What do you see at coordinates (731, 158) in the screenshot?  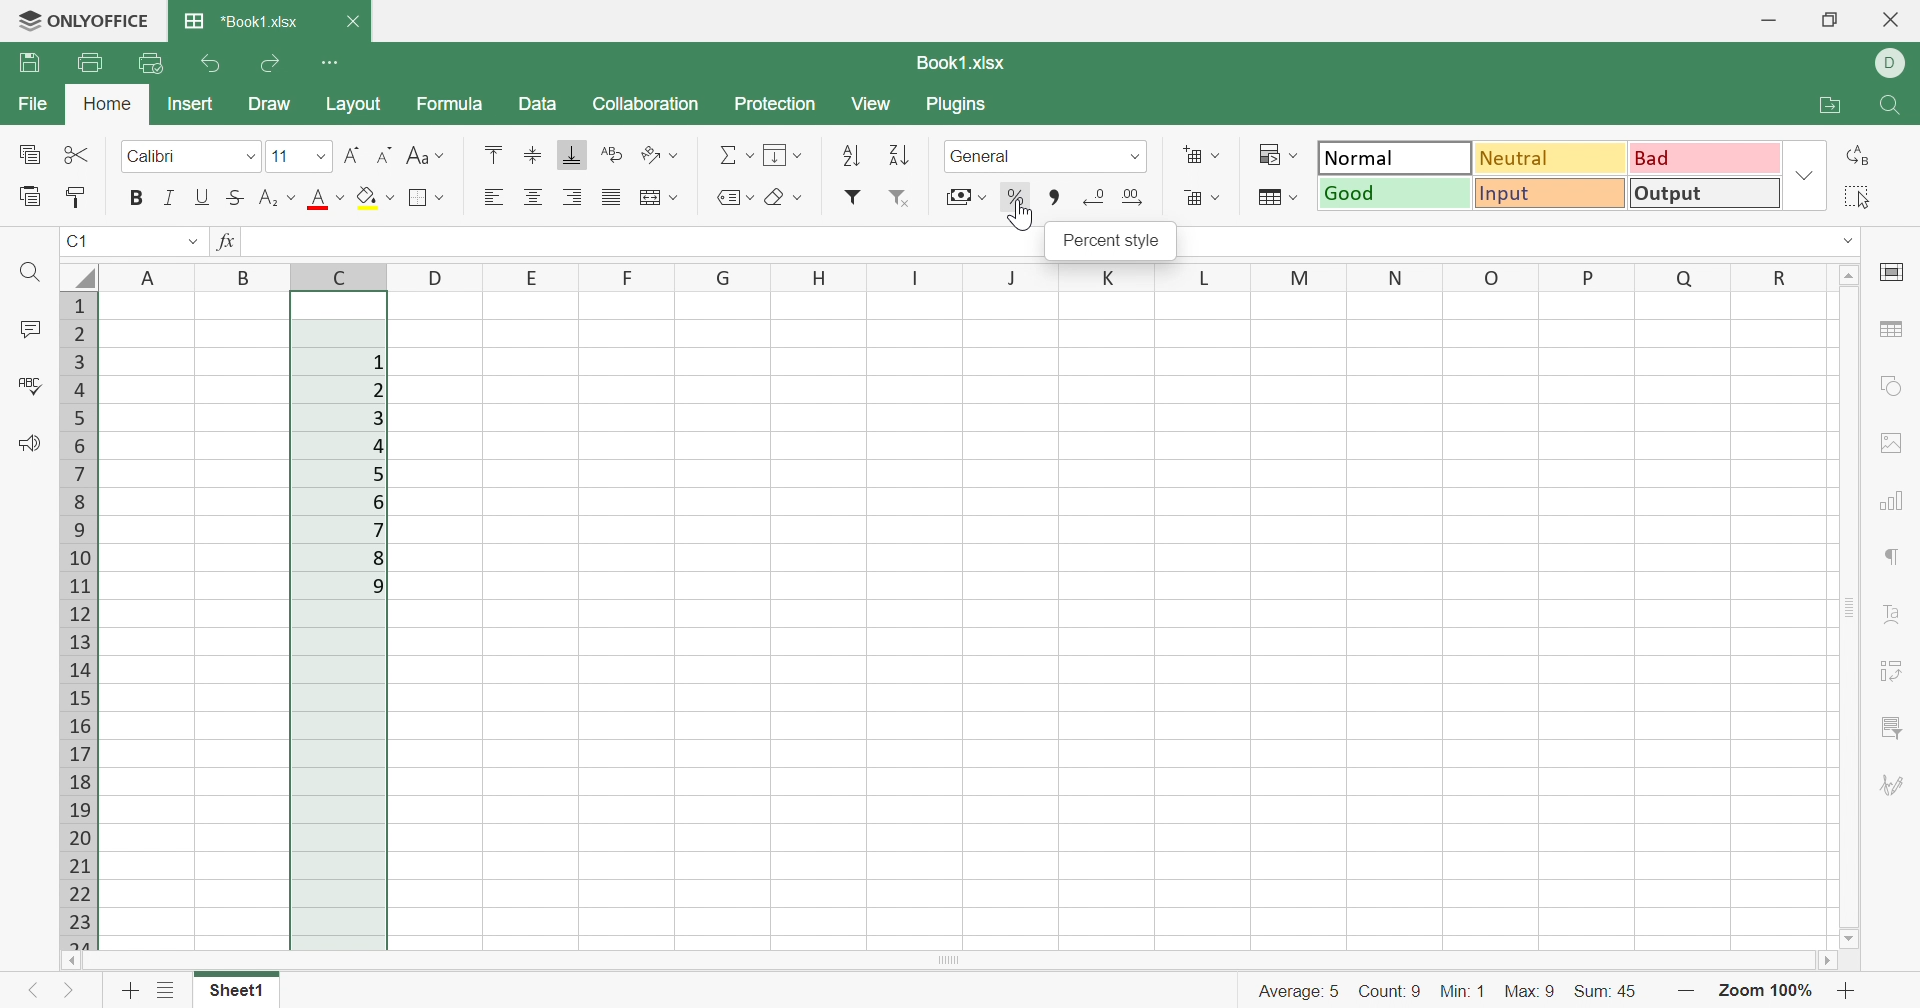 I see `Summation` at bounding box center [731, 158].